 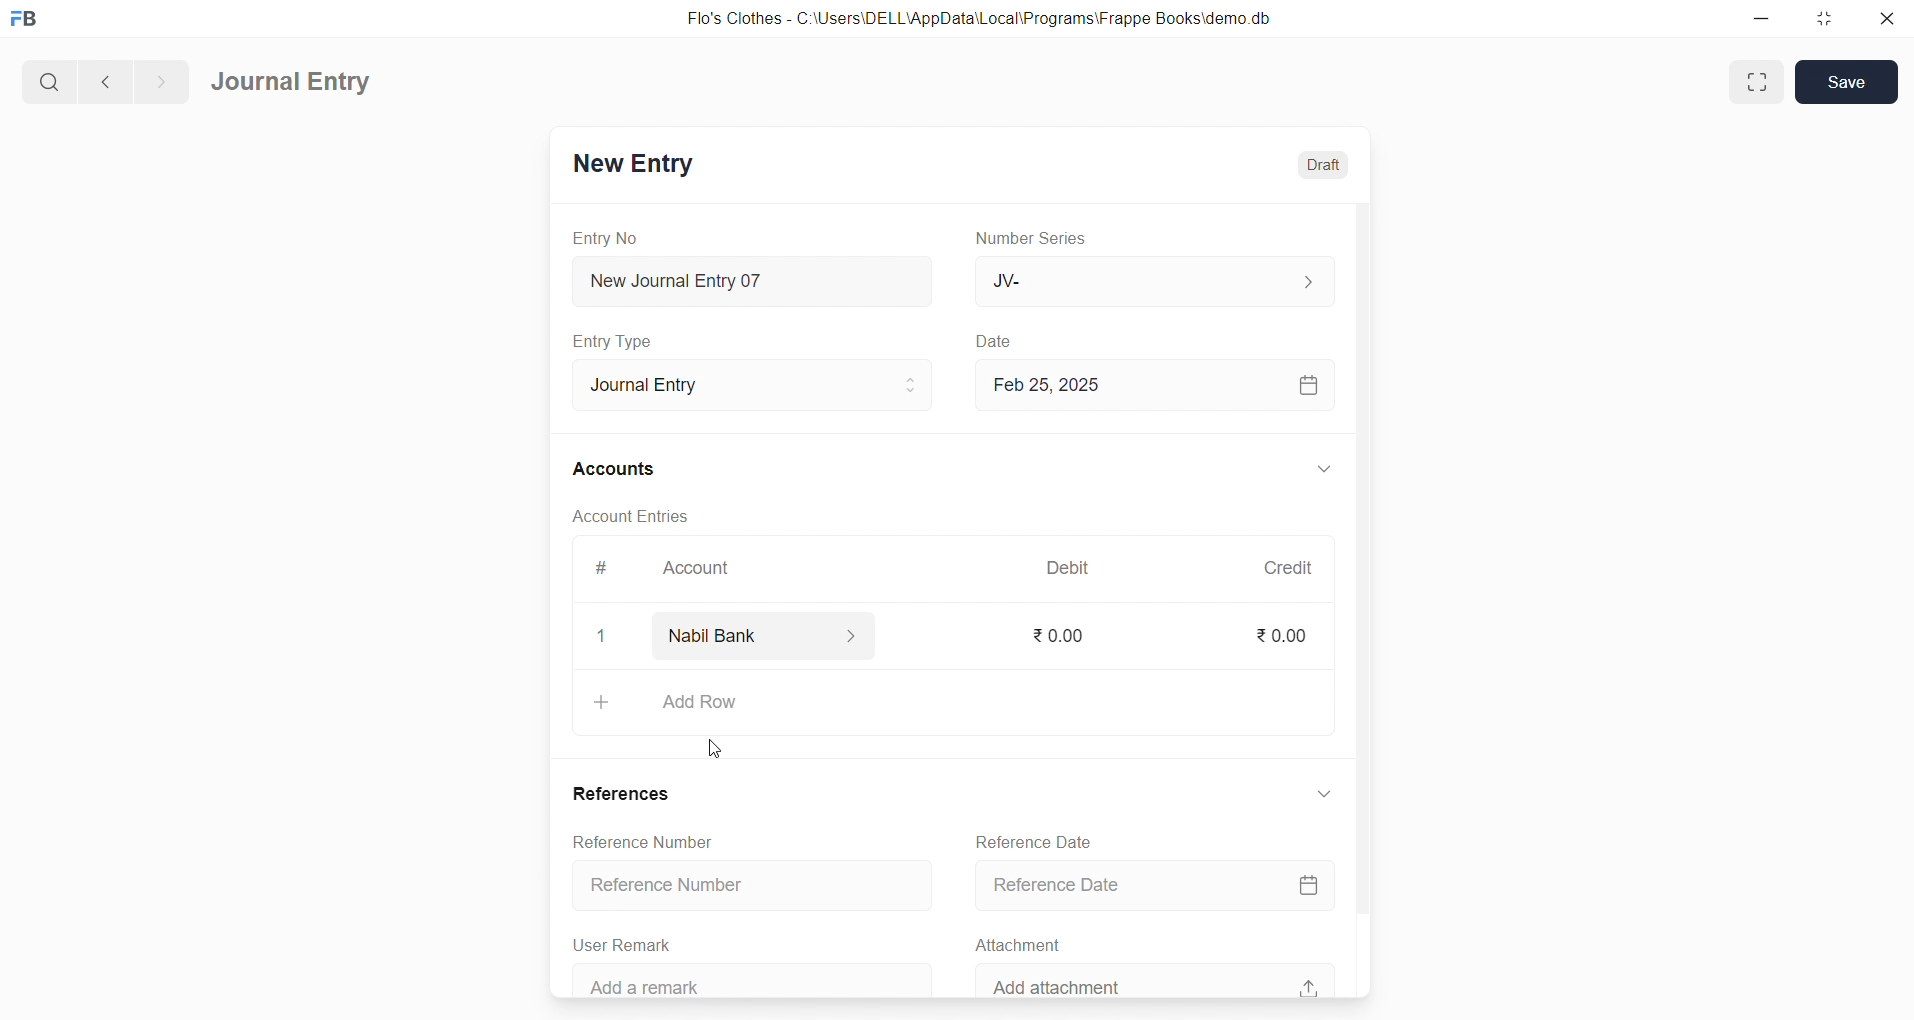 I want to click on Number Series, so click(x=1037, y=239).